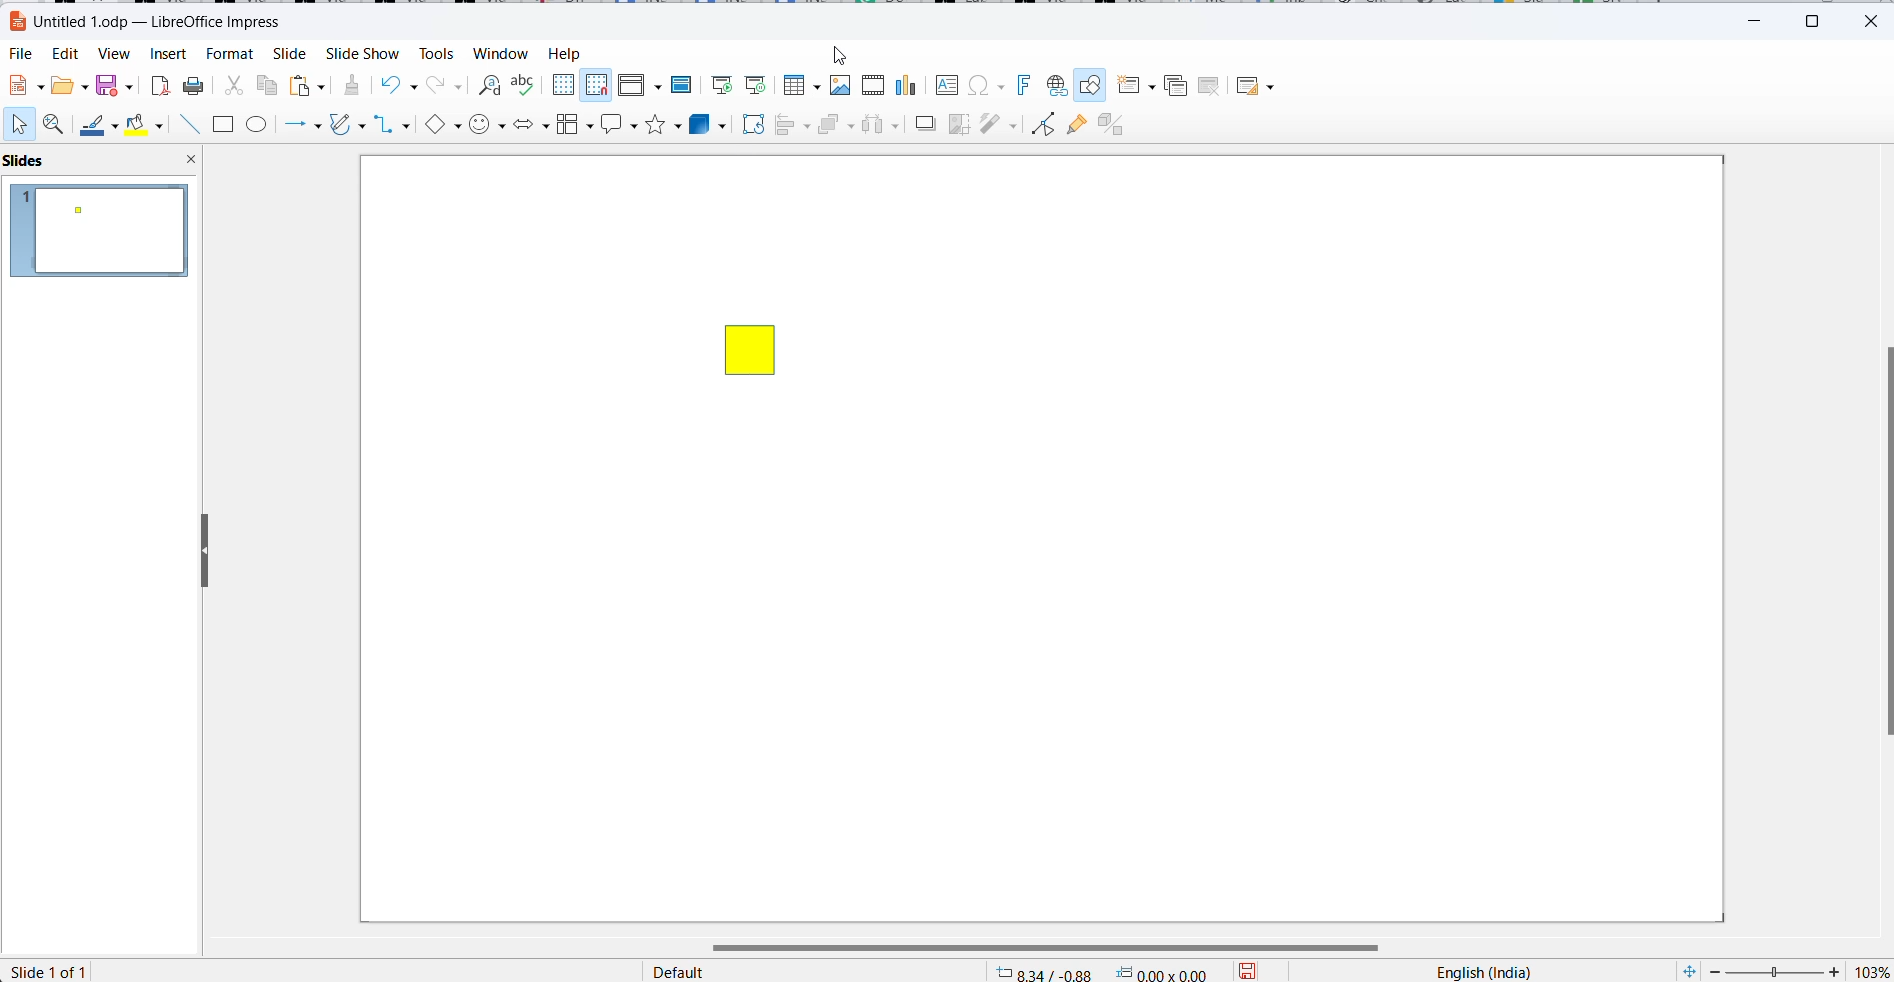 This screenshot has height=982, width=1894. Describe the element at coordinates (638, 83) in the screenshot. I see `Display views` at that location.